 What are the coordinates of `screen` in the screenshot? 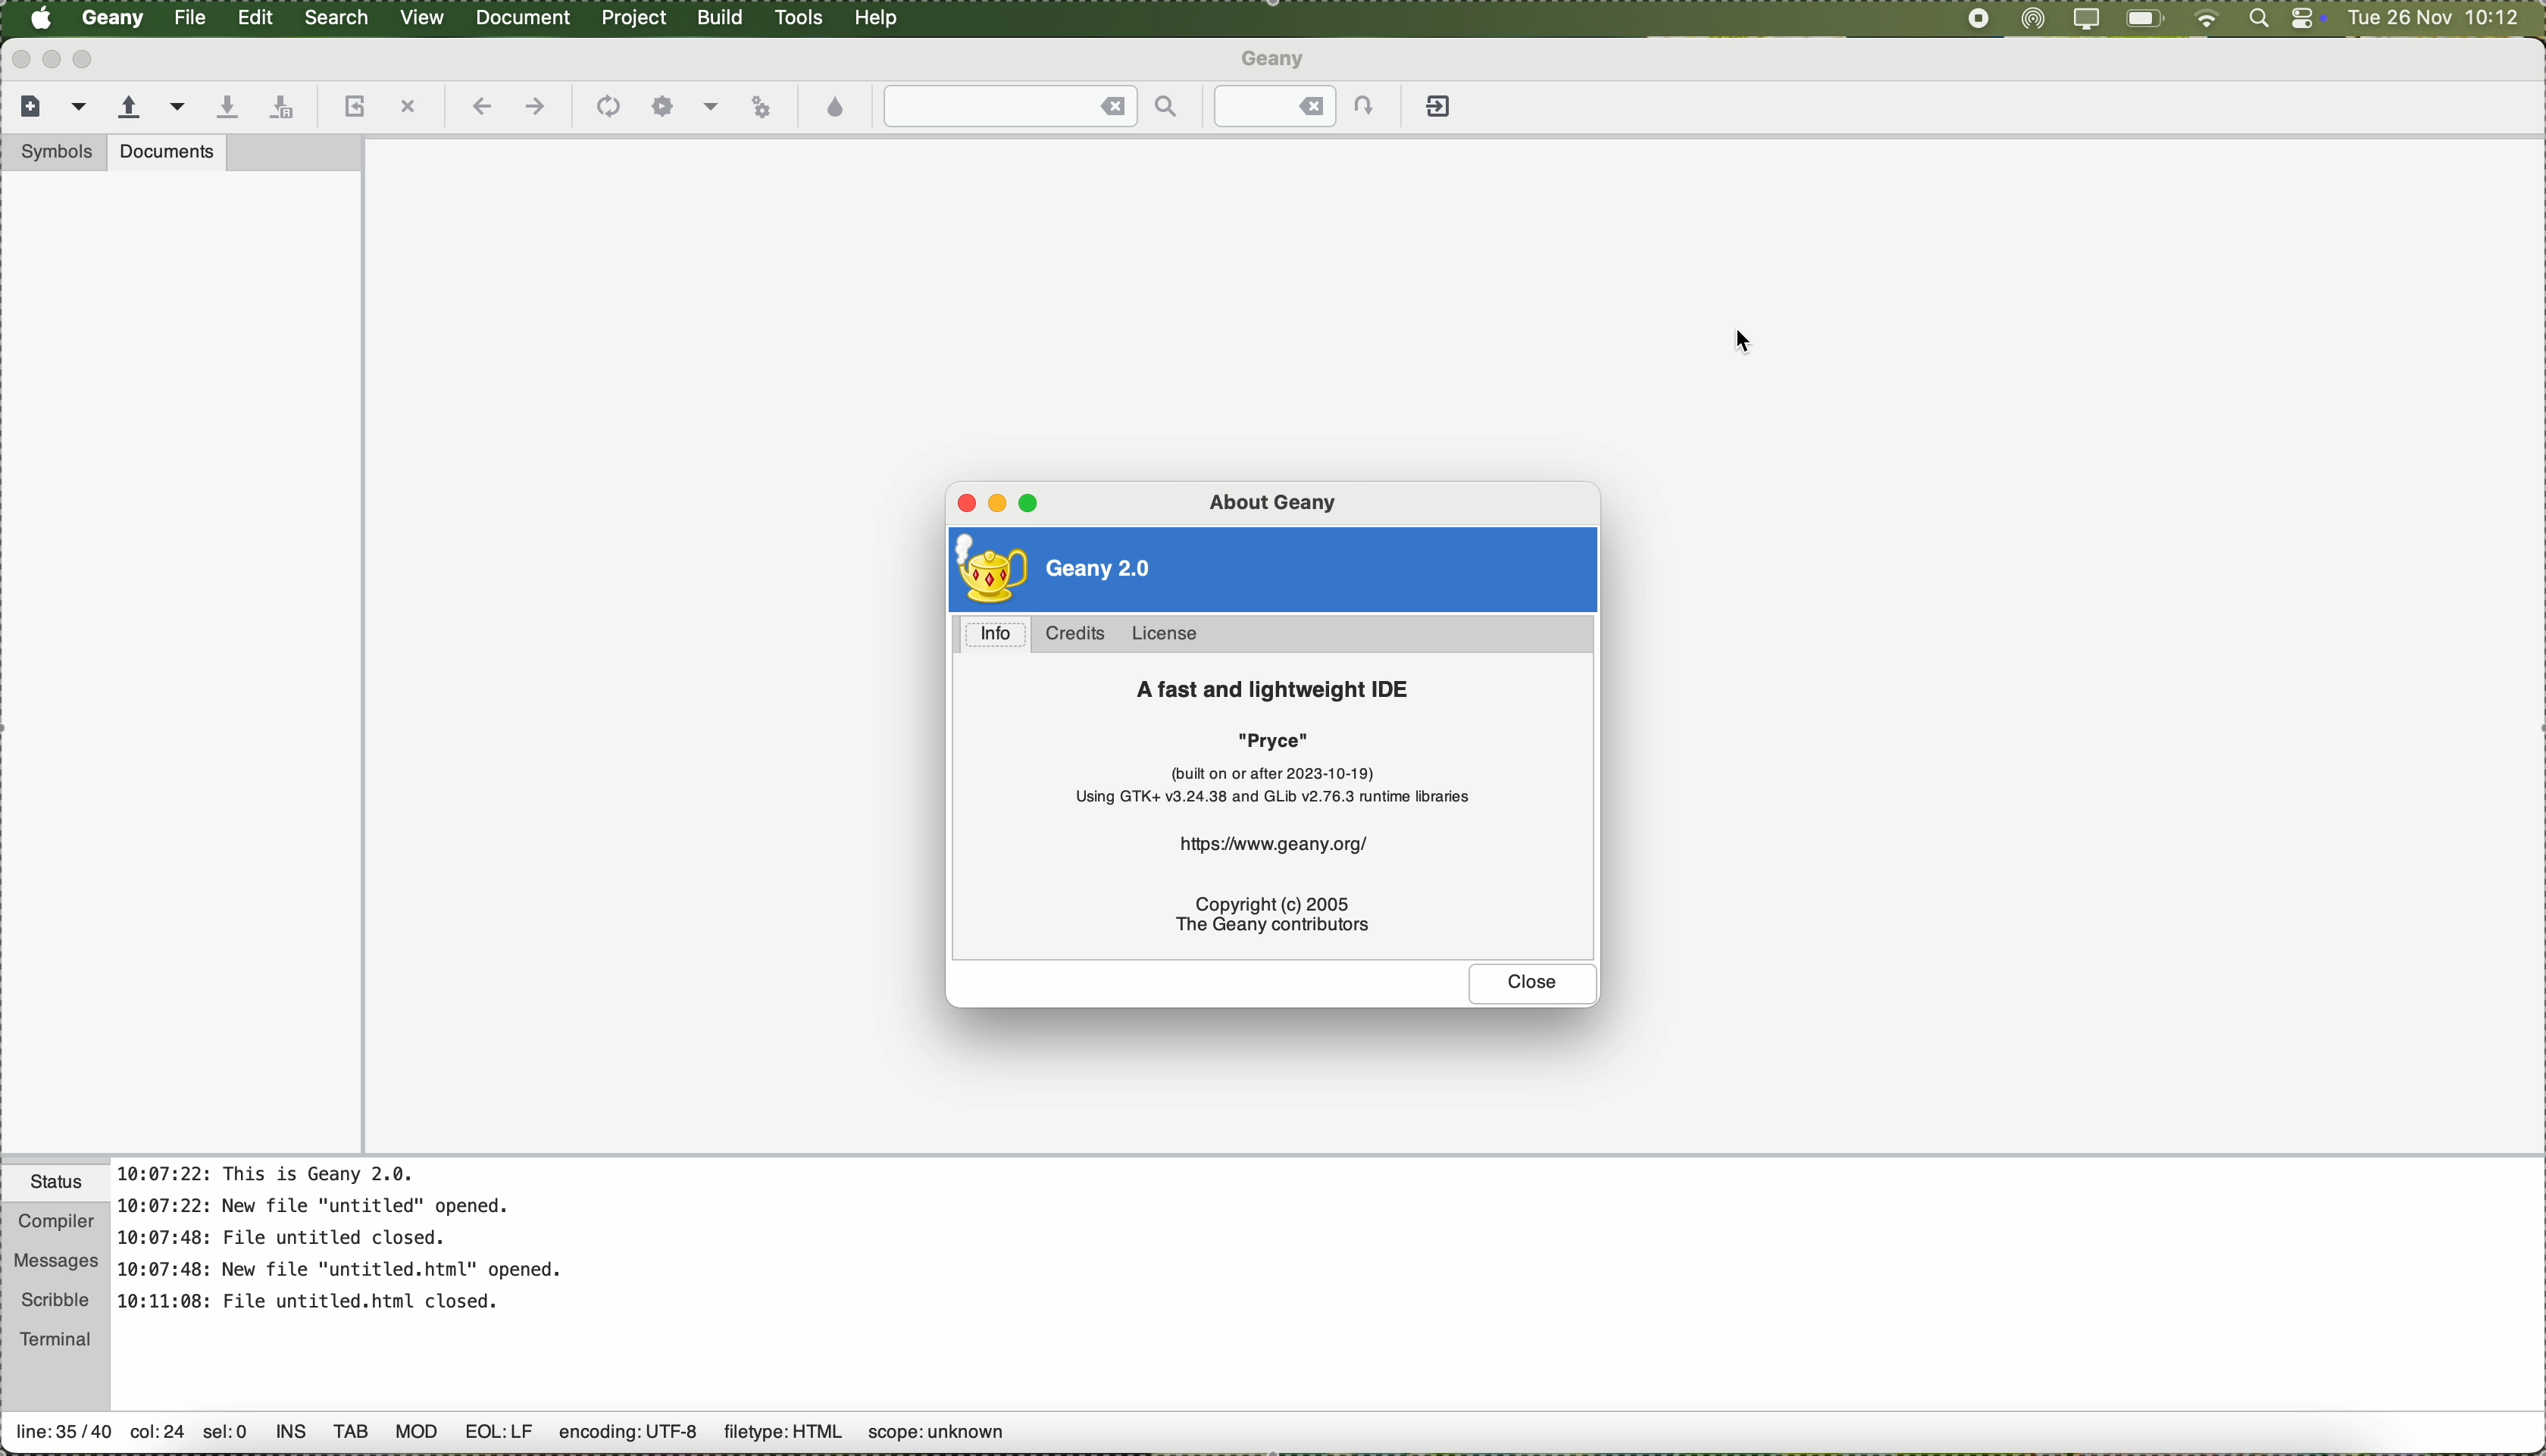 It's located at (1973, 18).